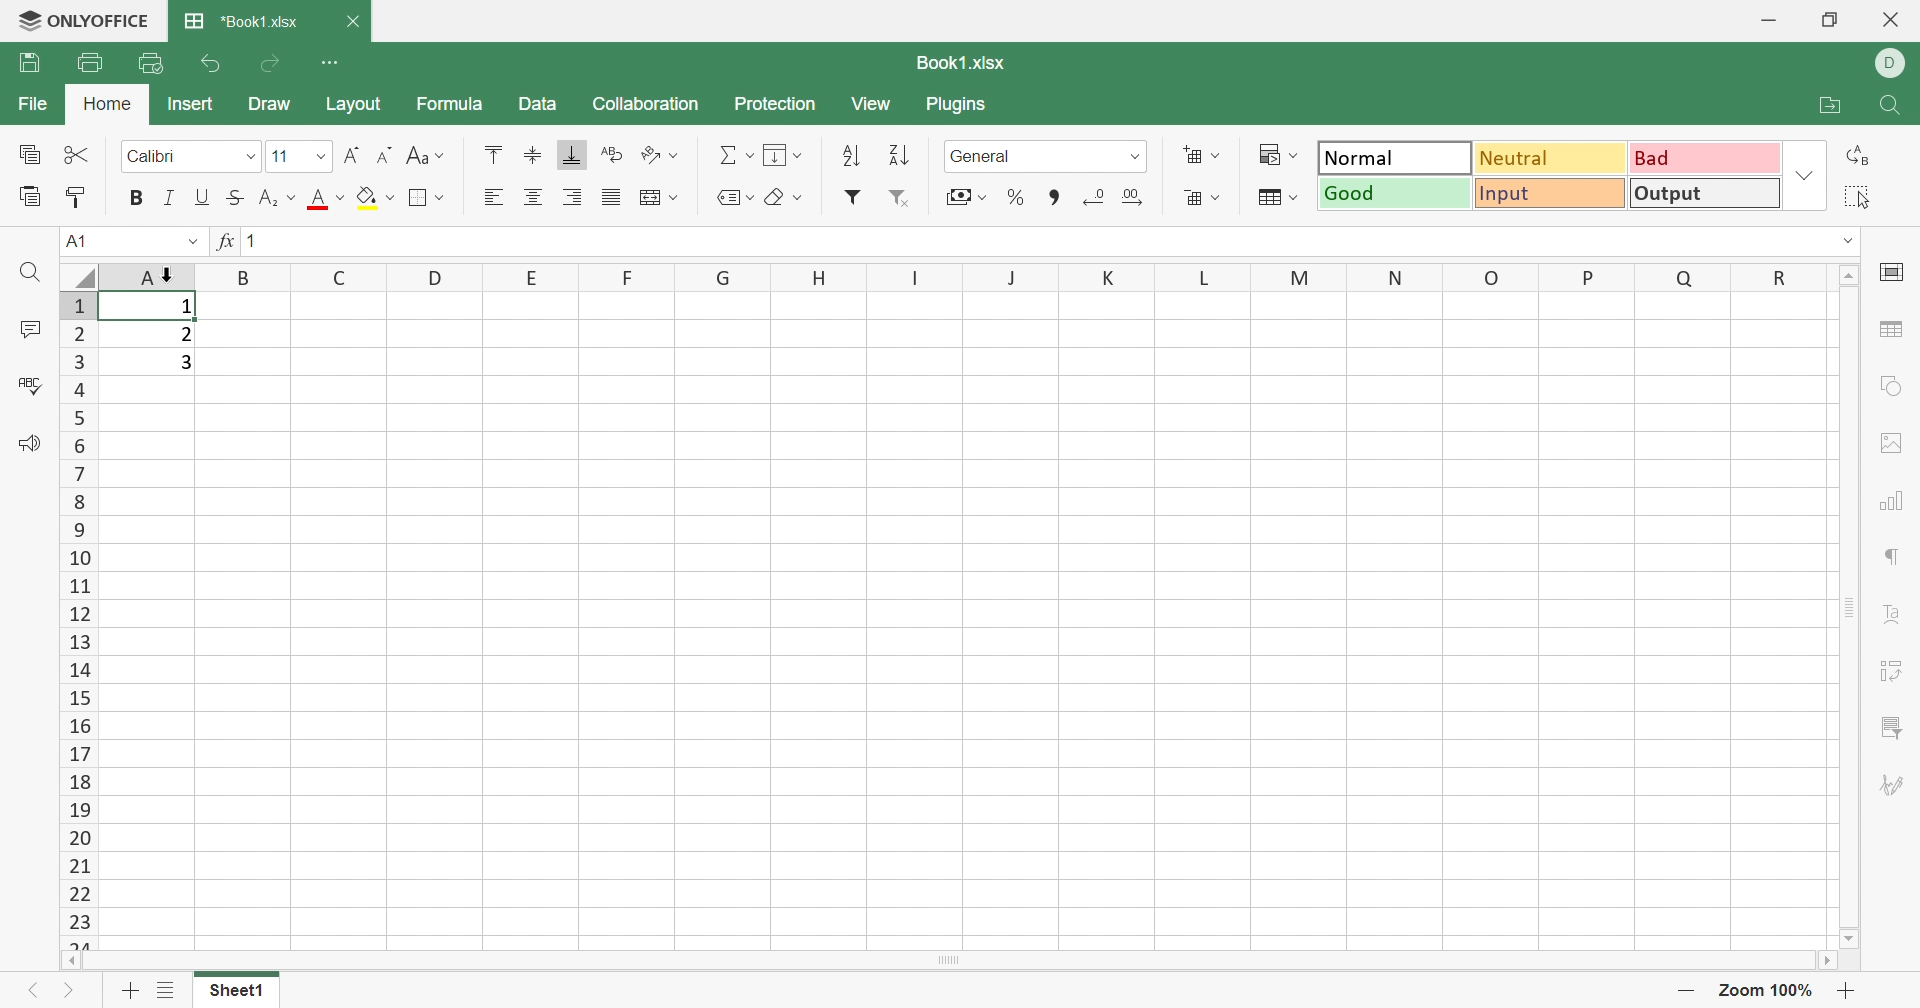 Image resolution: width=1920 pixels, height=1008 pixels. I want to click on Filter, so click(852, 197).